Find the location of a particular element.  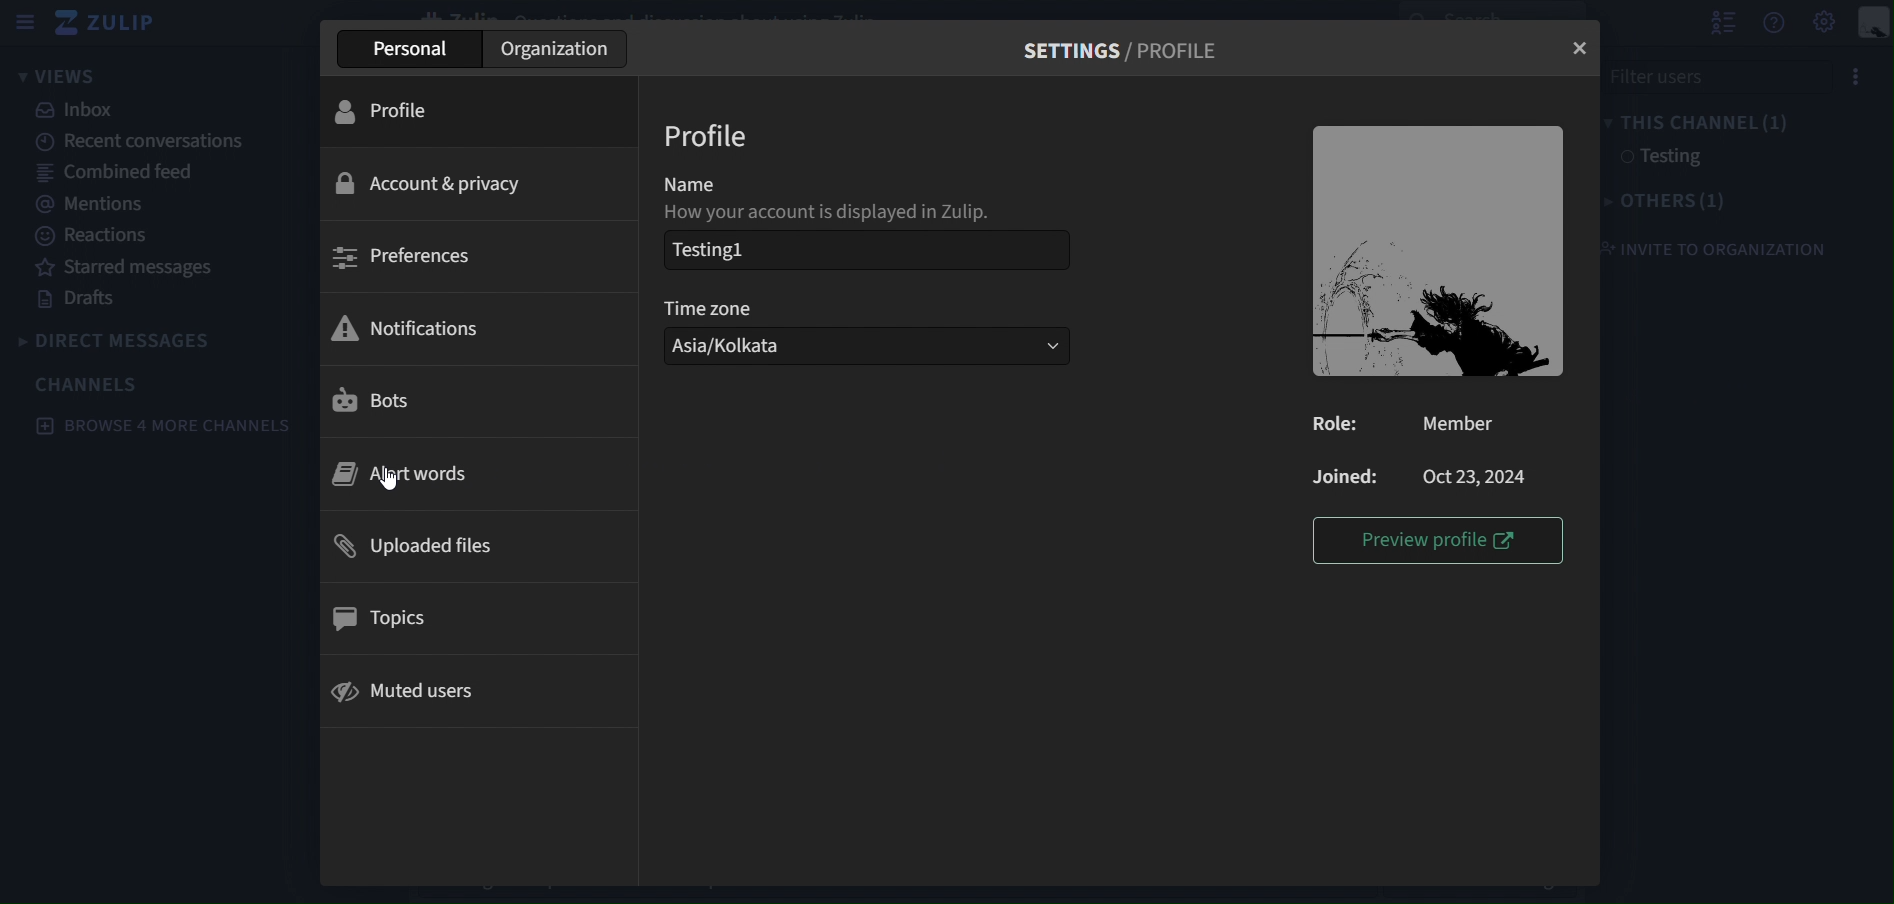

account & privacy is located at coordinates (437, 184).